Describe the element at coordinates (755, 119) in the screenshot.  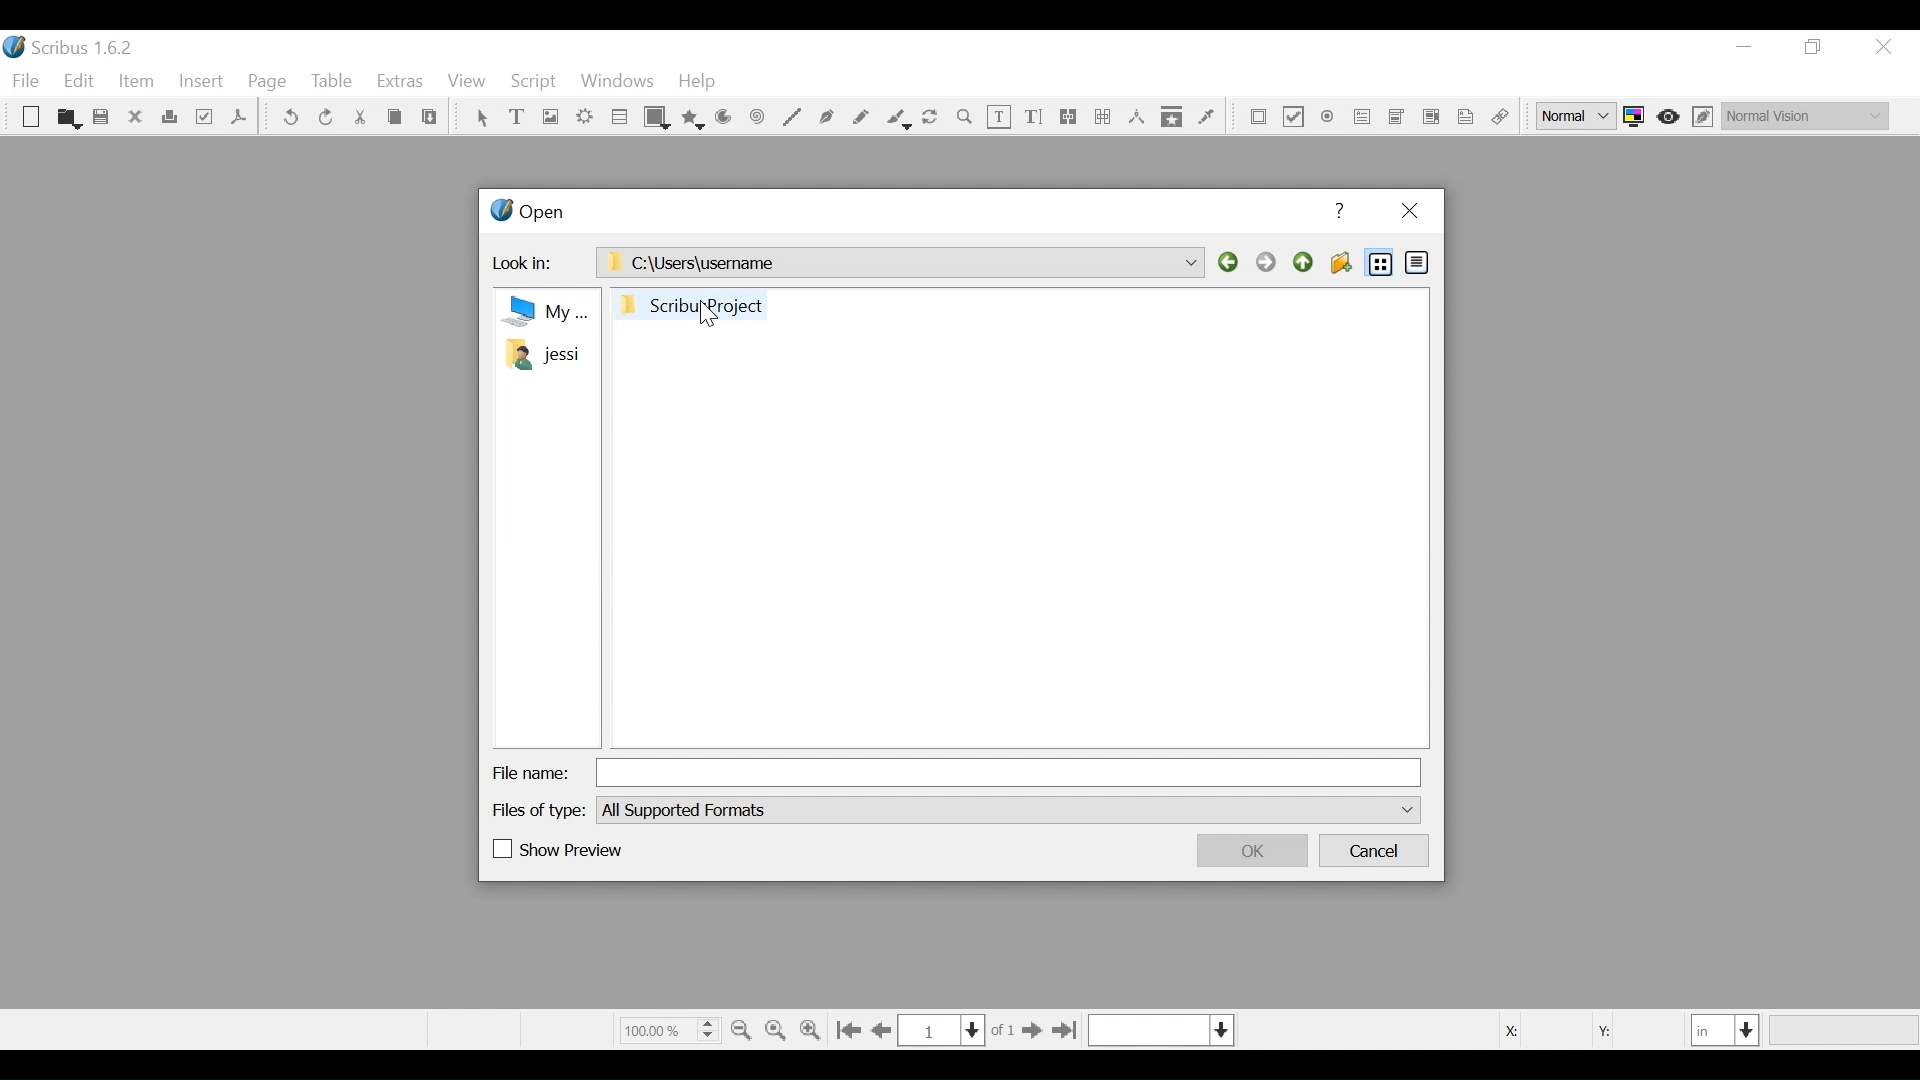
I see `Spiral ` at that location.